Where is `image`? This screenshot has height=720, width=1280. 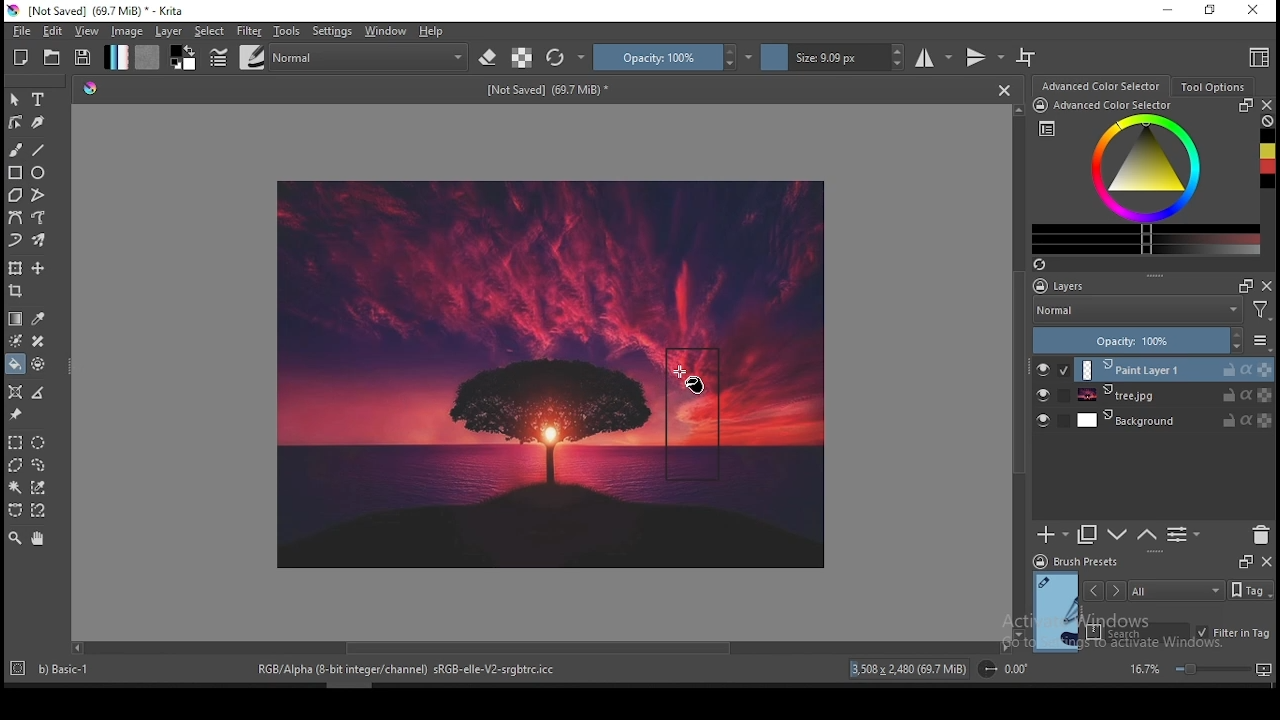 image is located at coordinates (740, 261).